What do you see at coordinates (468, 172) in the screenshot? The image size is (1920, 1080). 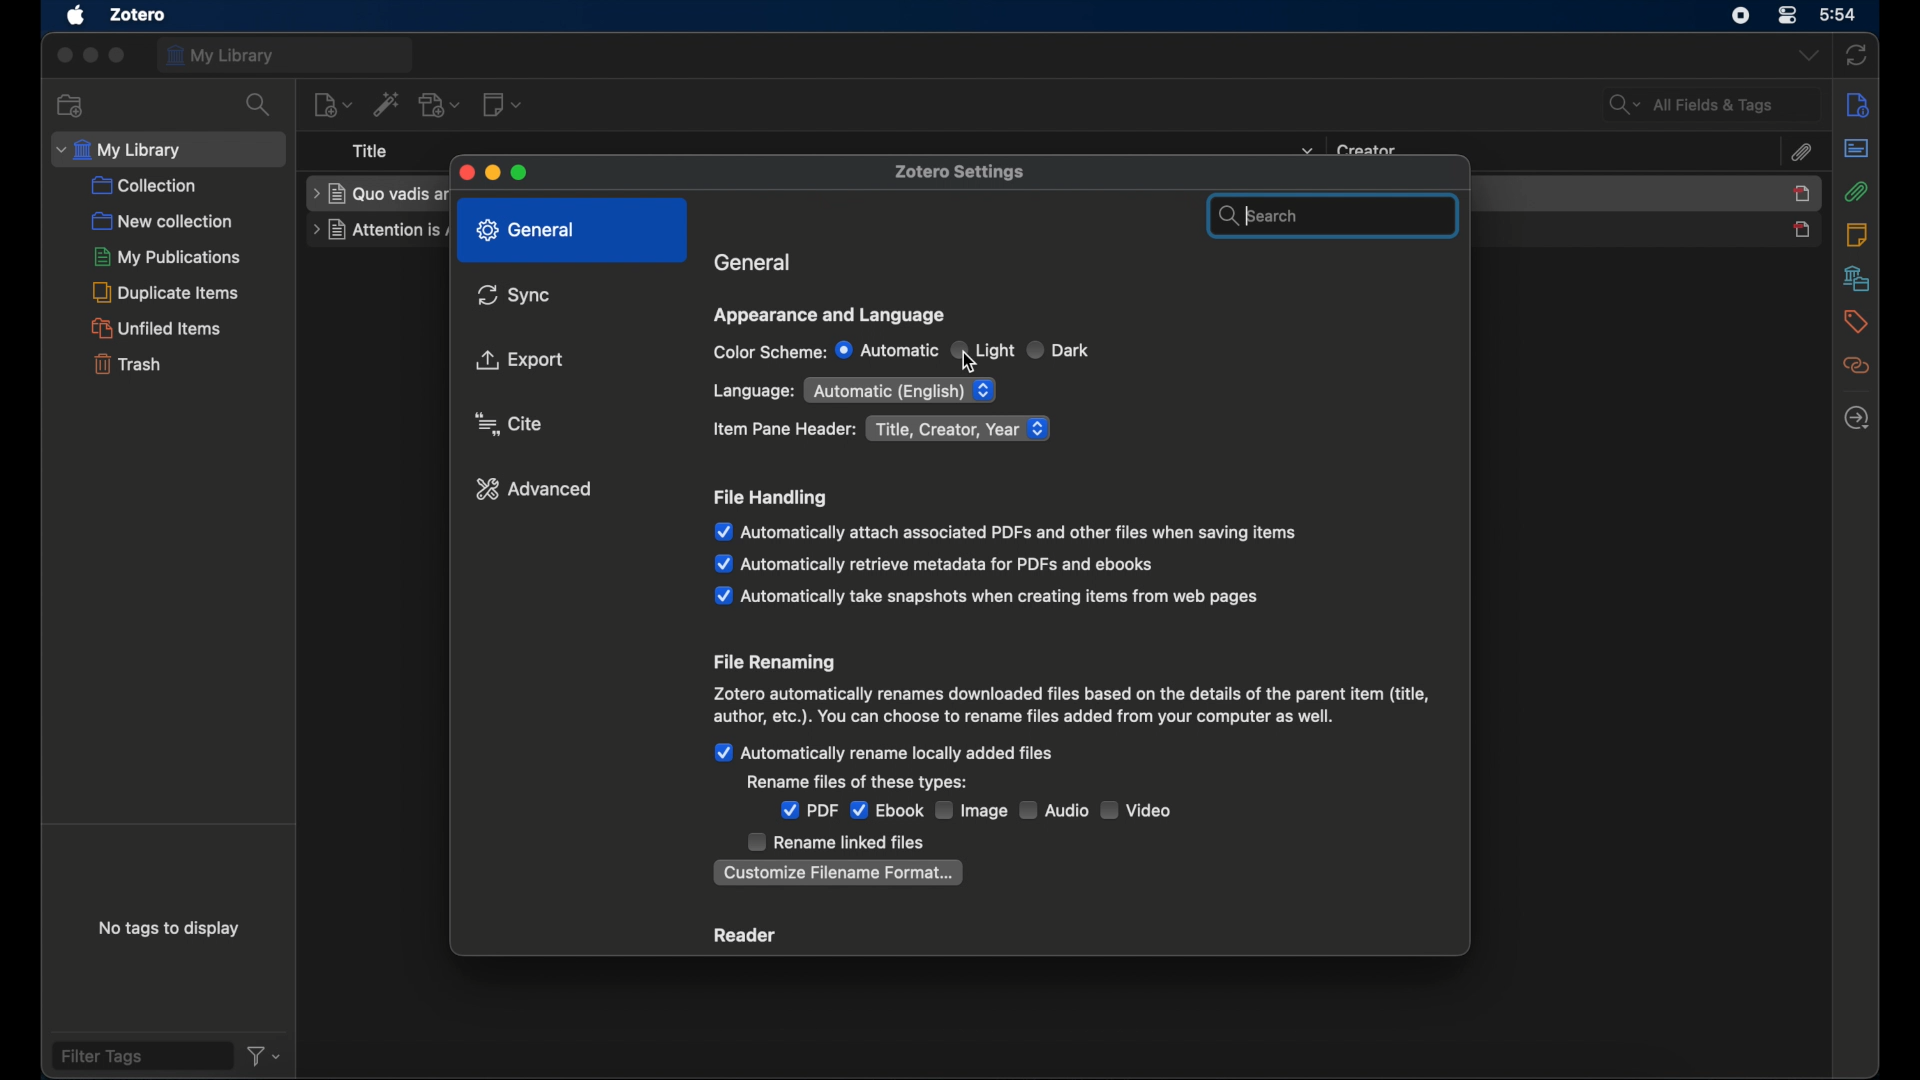 I see `close` at bounding box center [468, 172].